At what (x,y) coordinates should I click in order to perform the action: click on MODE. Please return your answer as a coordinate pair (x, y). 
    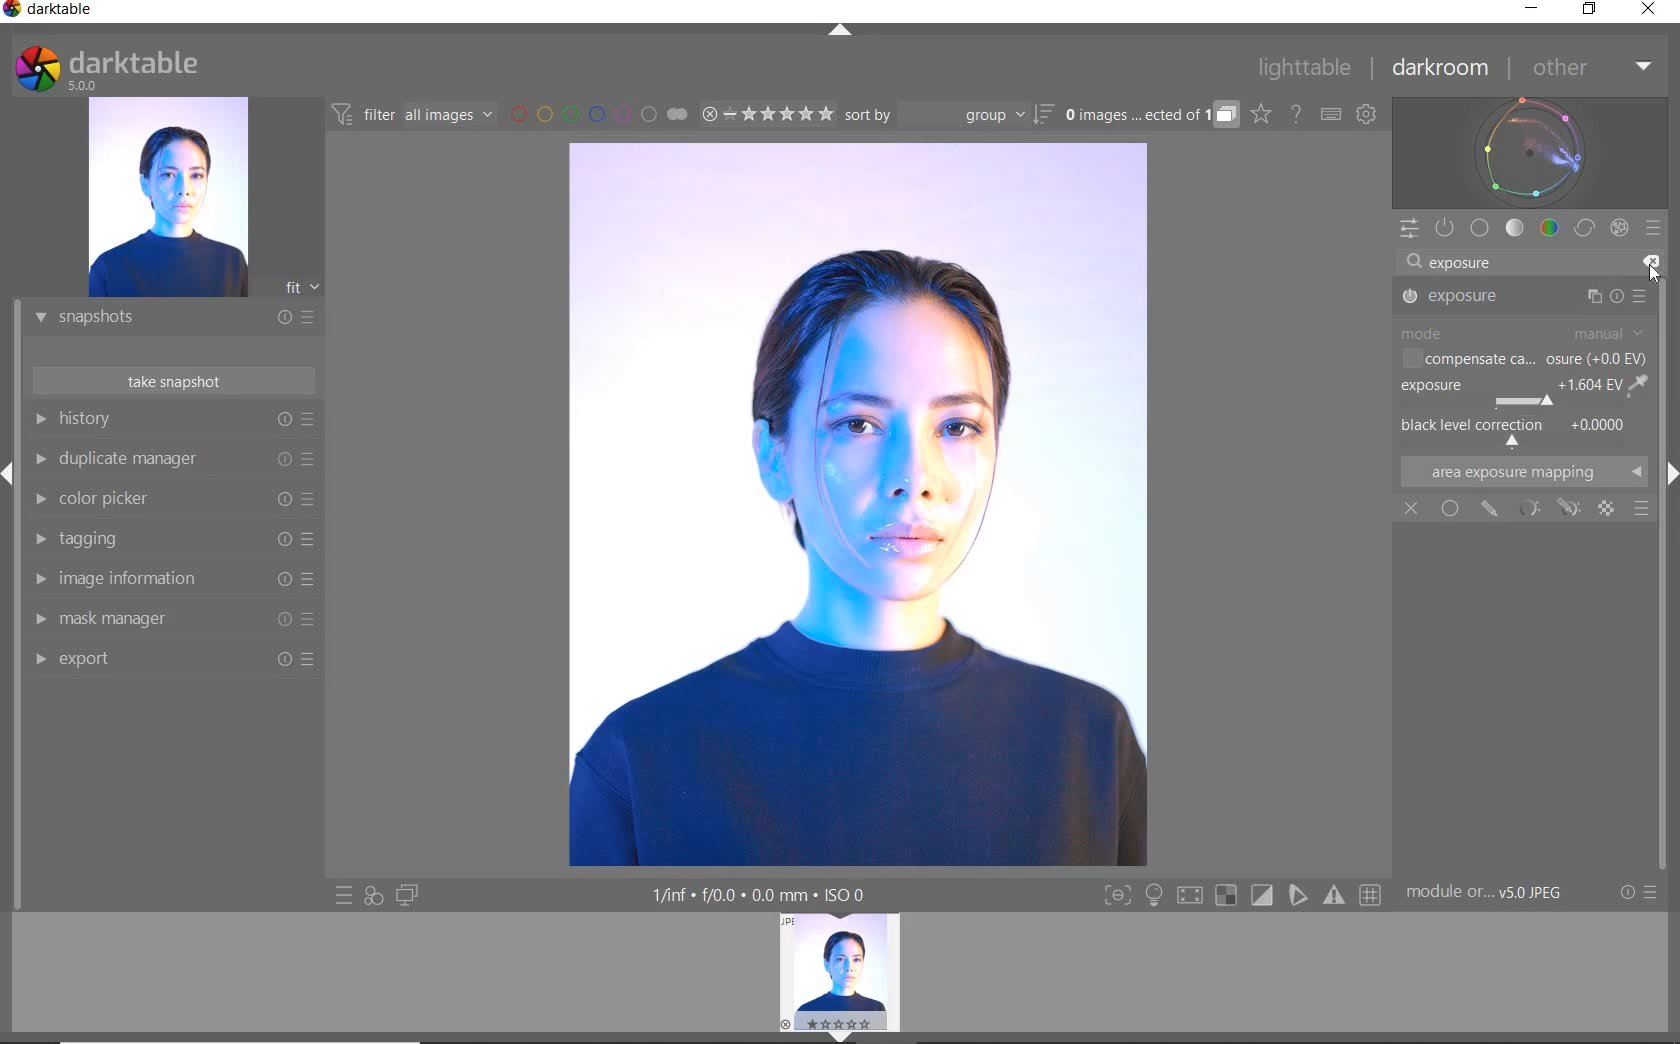
    Looking at the image, I should click on (1523, 333).